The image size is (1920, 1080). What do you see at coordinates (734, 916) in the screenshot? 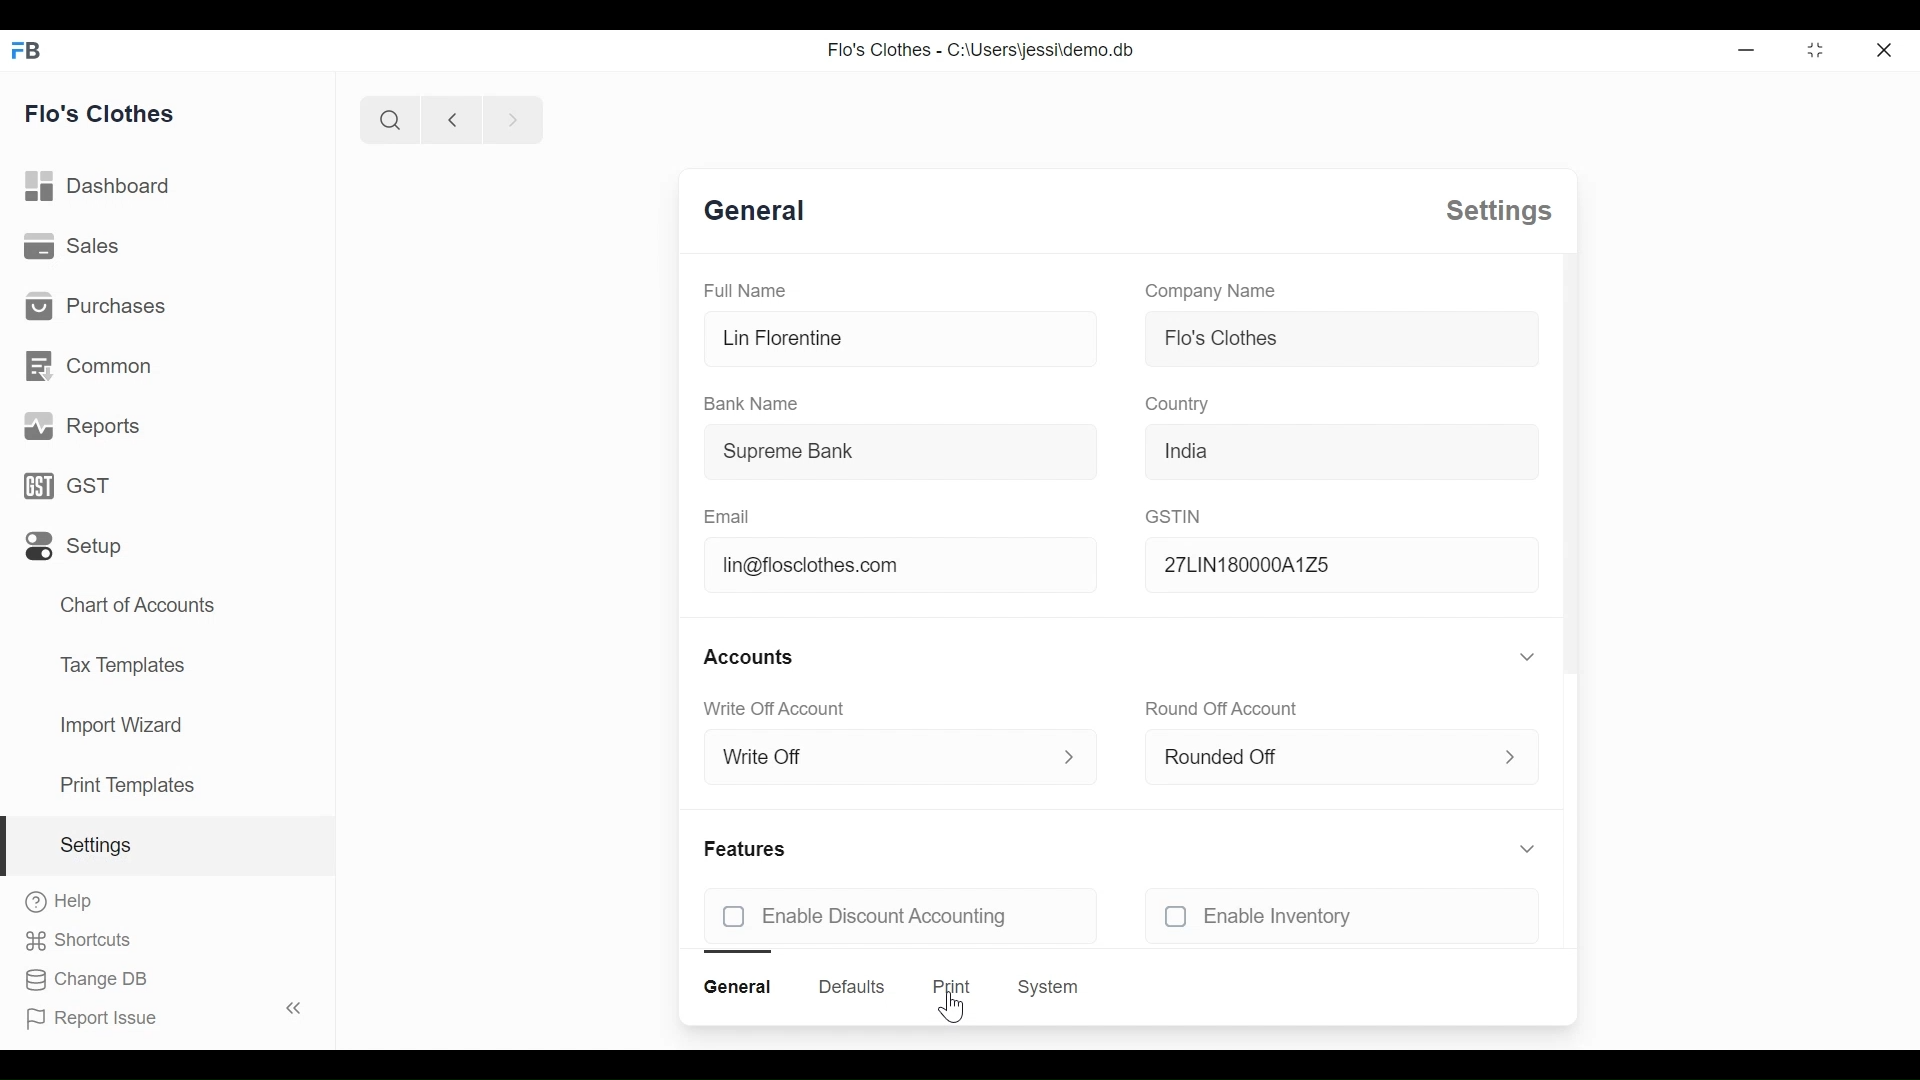
I see `checkbox` at bounding box center [734, 916].